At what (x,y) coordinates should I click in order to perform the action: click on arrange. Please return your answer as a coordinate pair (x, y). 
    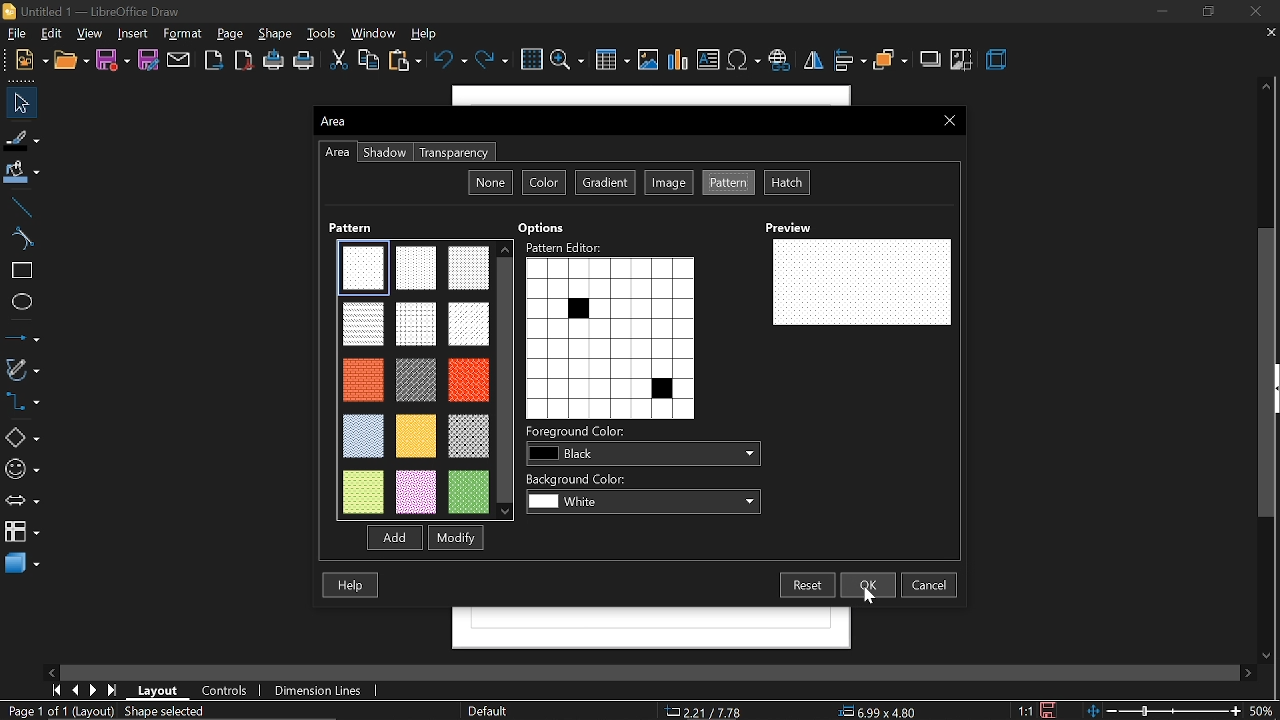
    Looking at the image, I should click on (890, 61).